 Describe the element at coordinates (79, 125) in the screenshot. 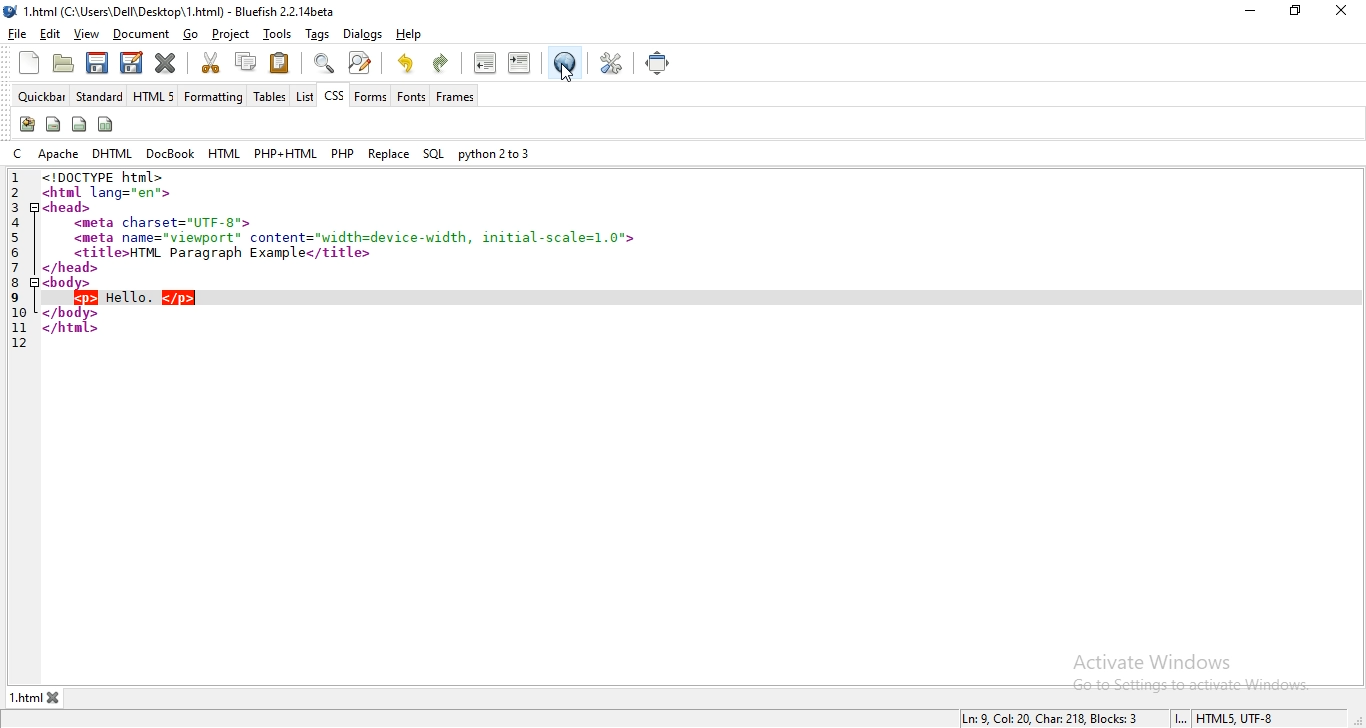

I see `div` at that location.